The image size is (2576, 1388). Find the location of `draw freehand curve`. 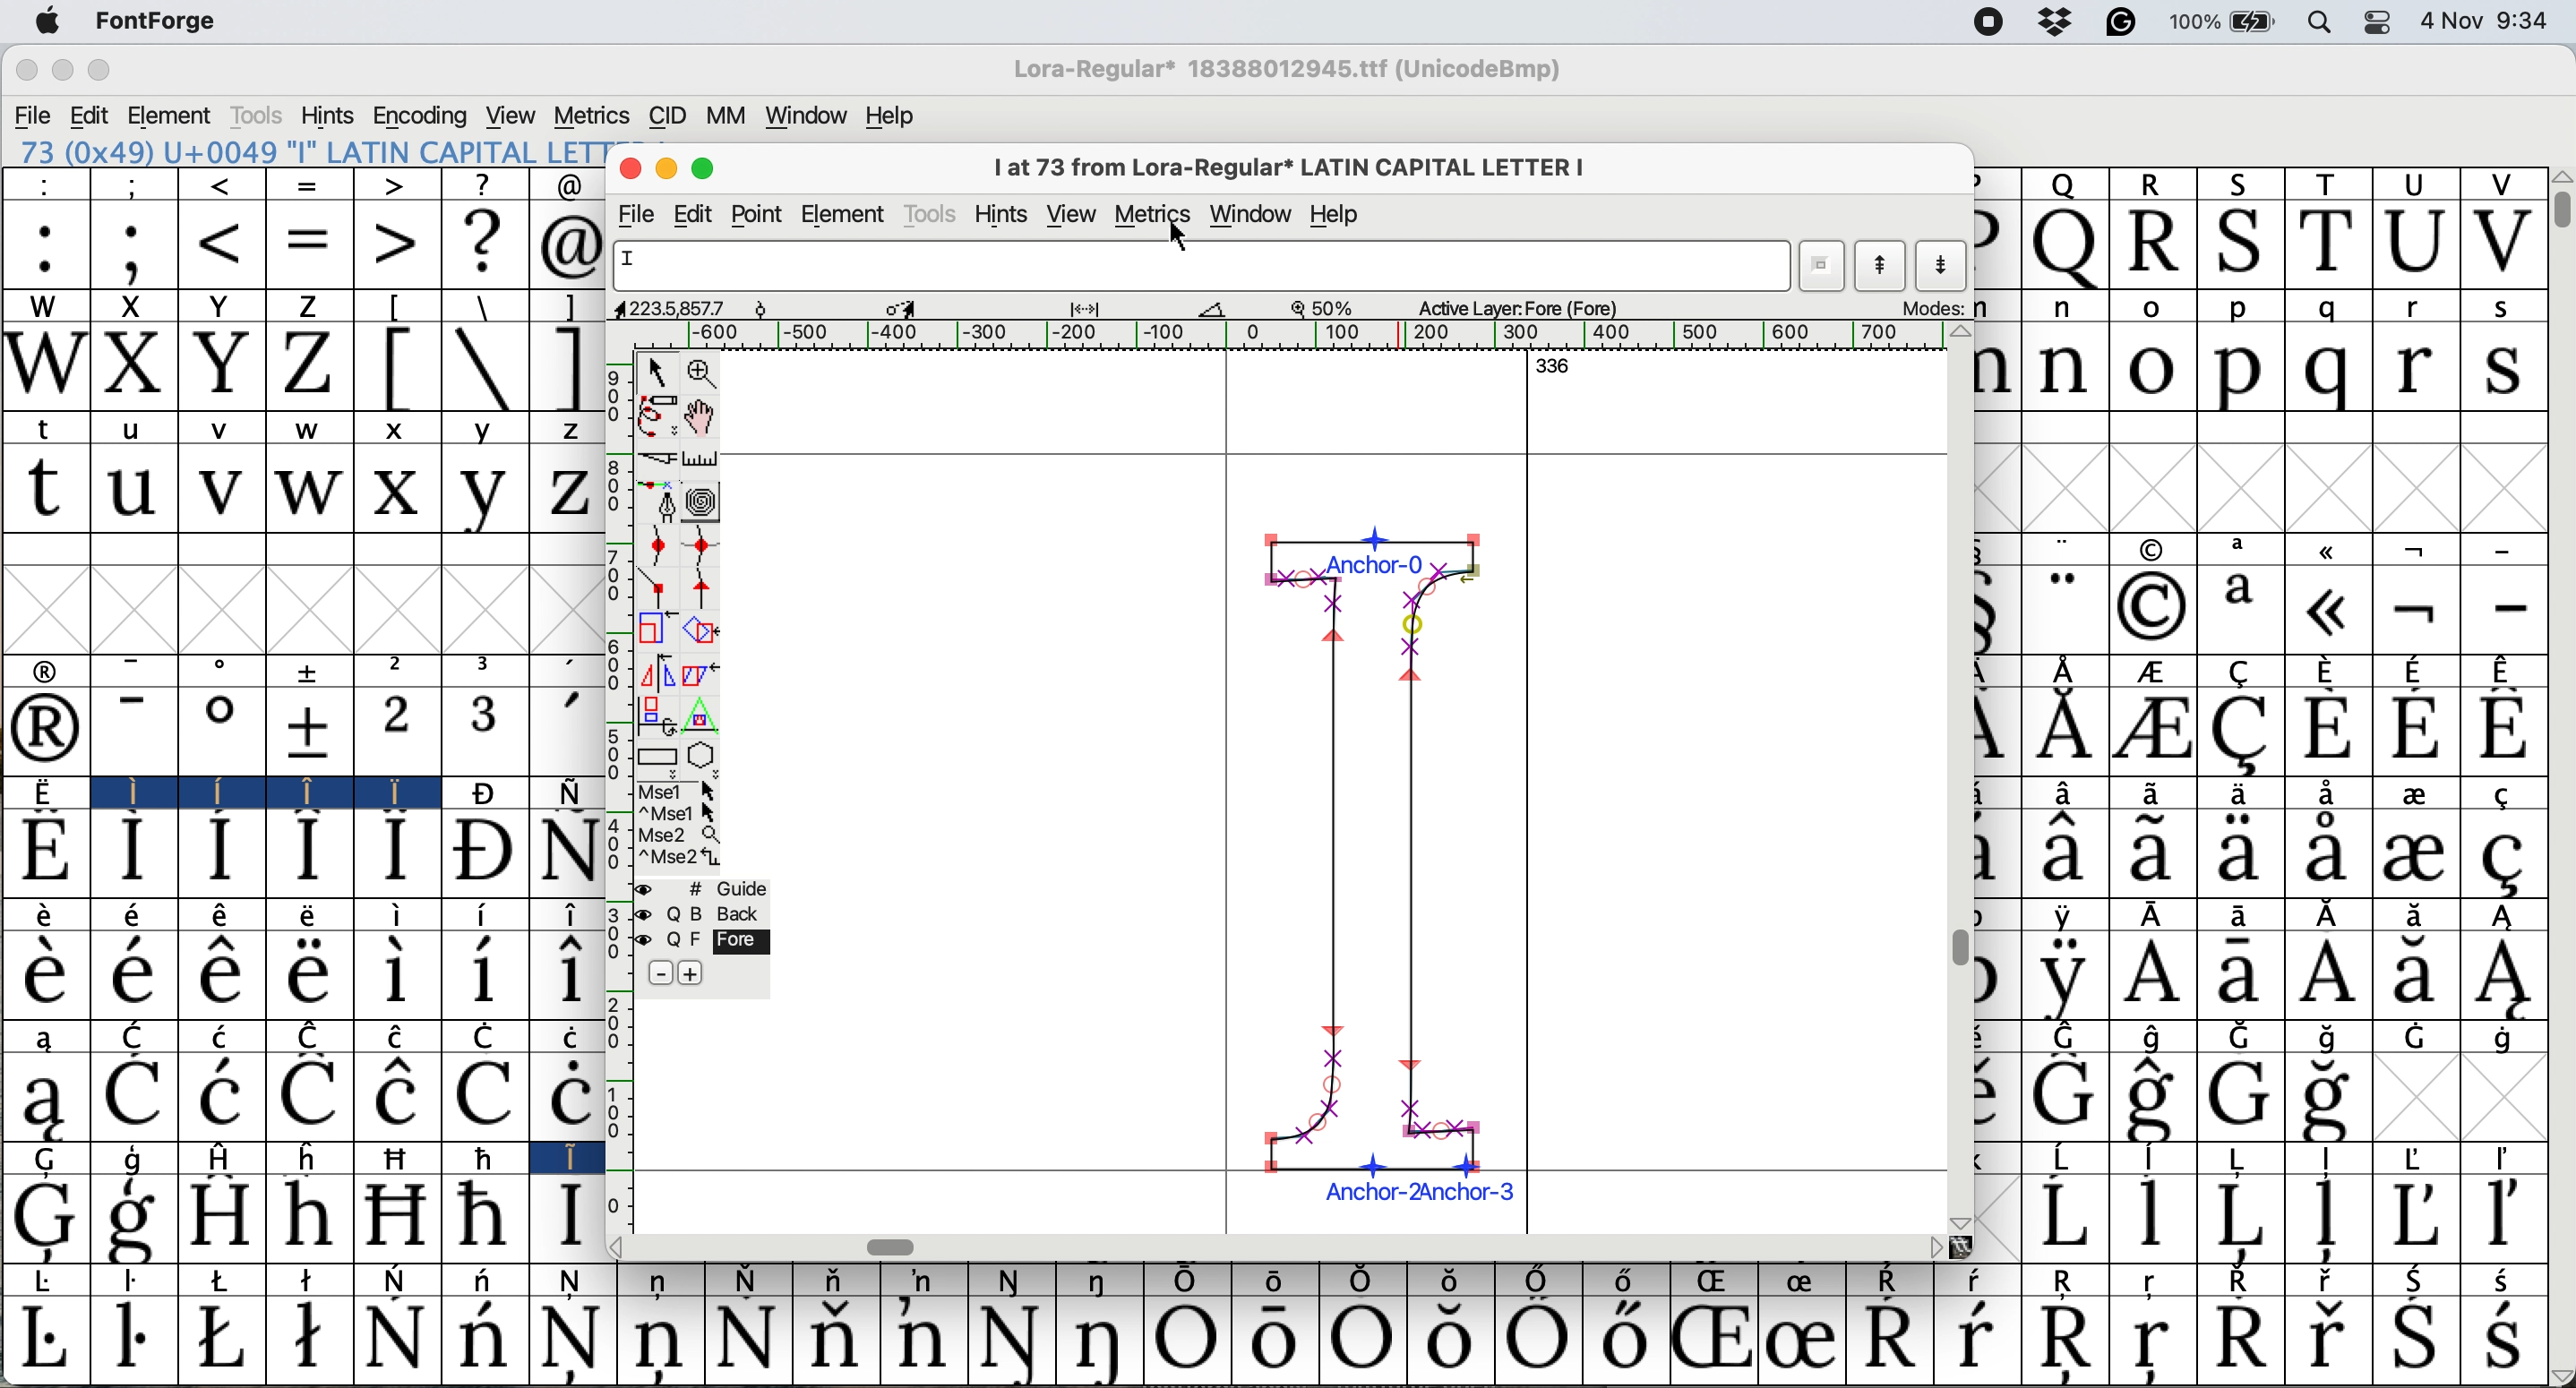

draw freehand curve is located at coordinates (655, 414).